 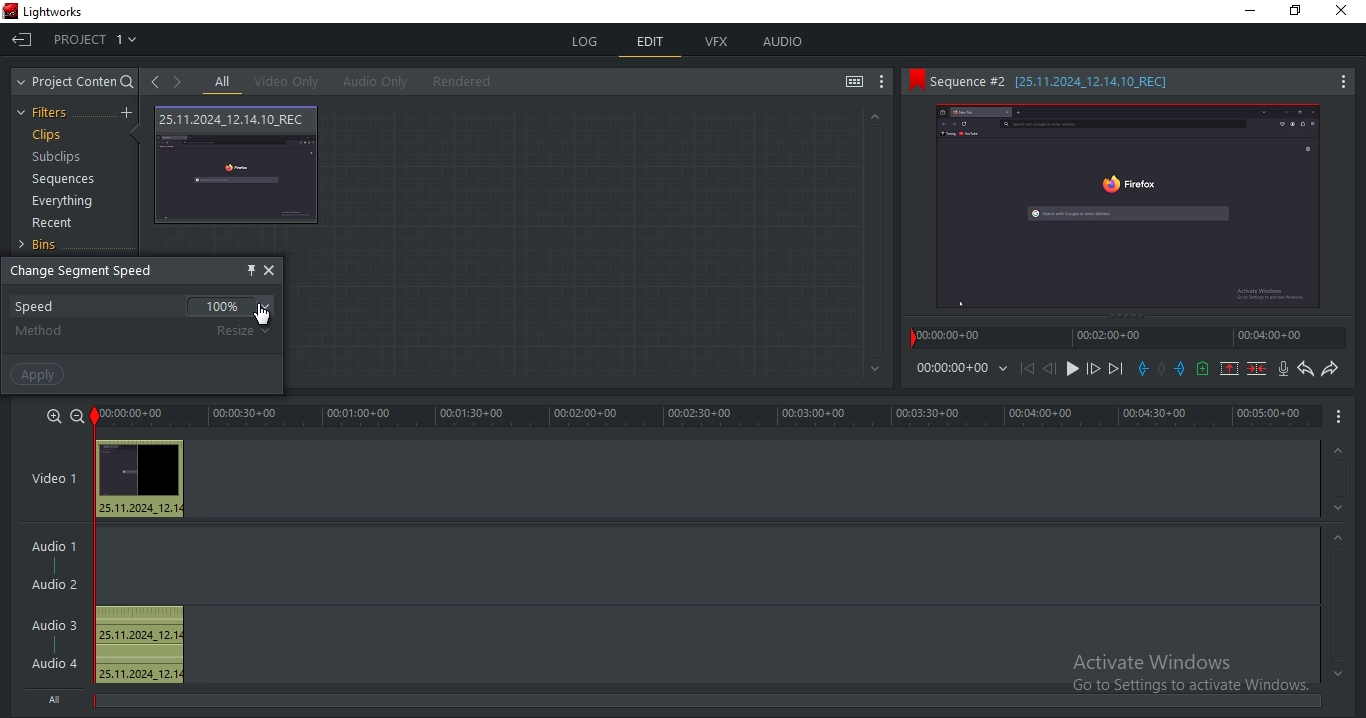 What do you see at coordinates (1073, 369) in the screenshot?
I see `start/stop playback` at bounding box center [1073, 369].